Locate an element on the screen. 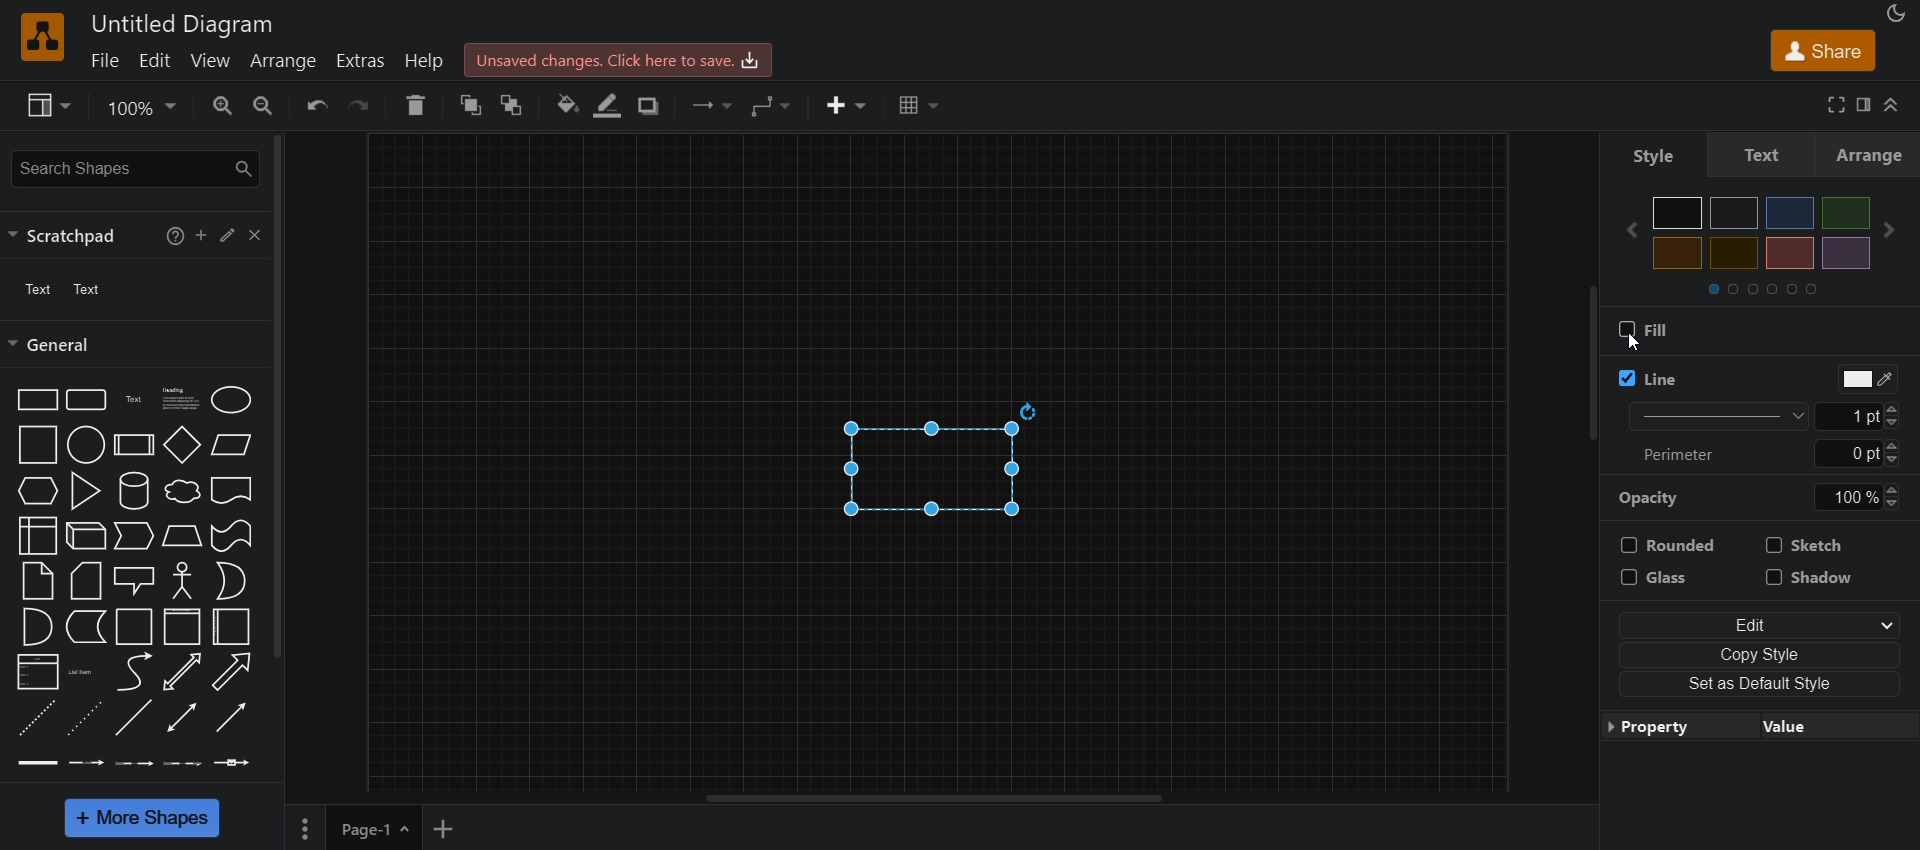  file is located at coordinates (104, 60).